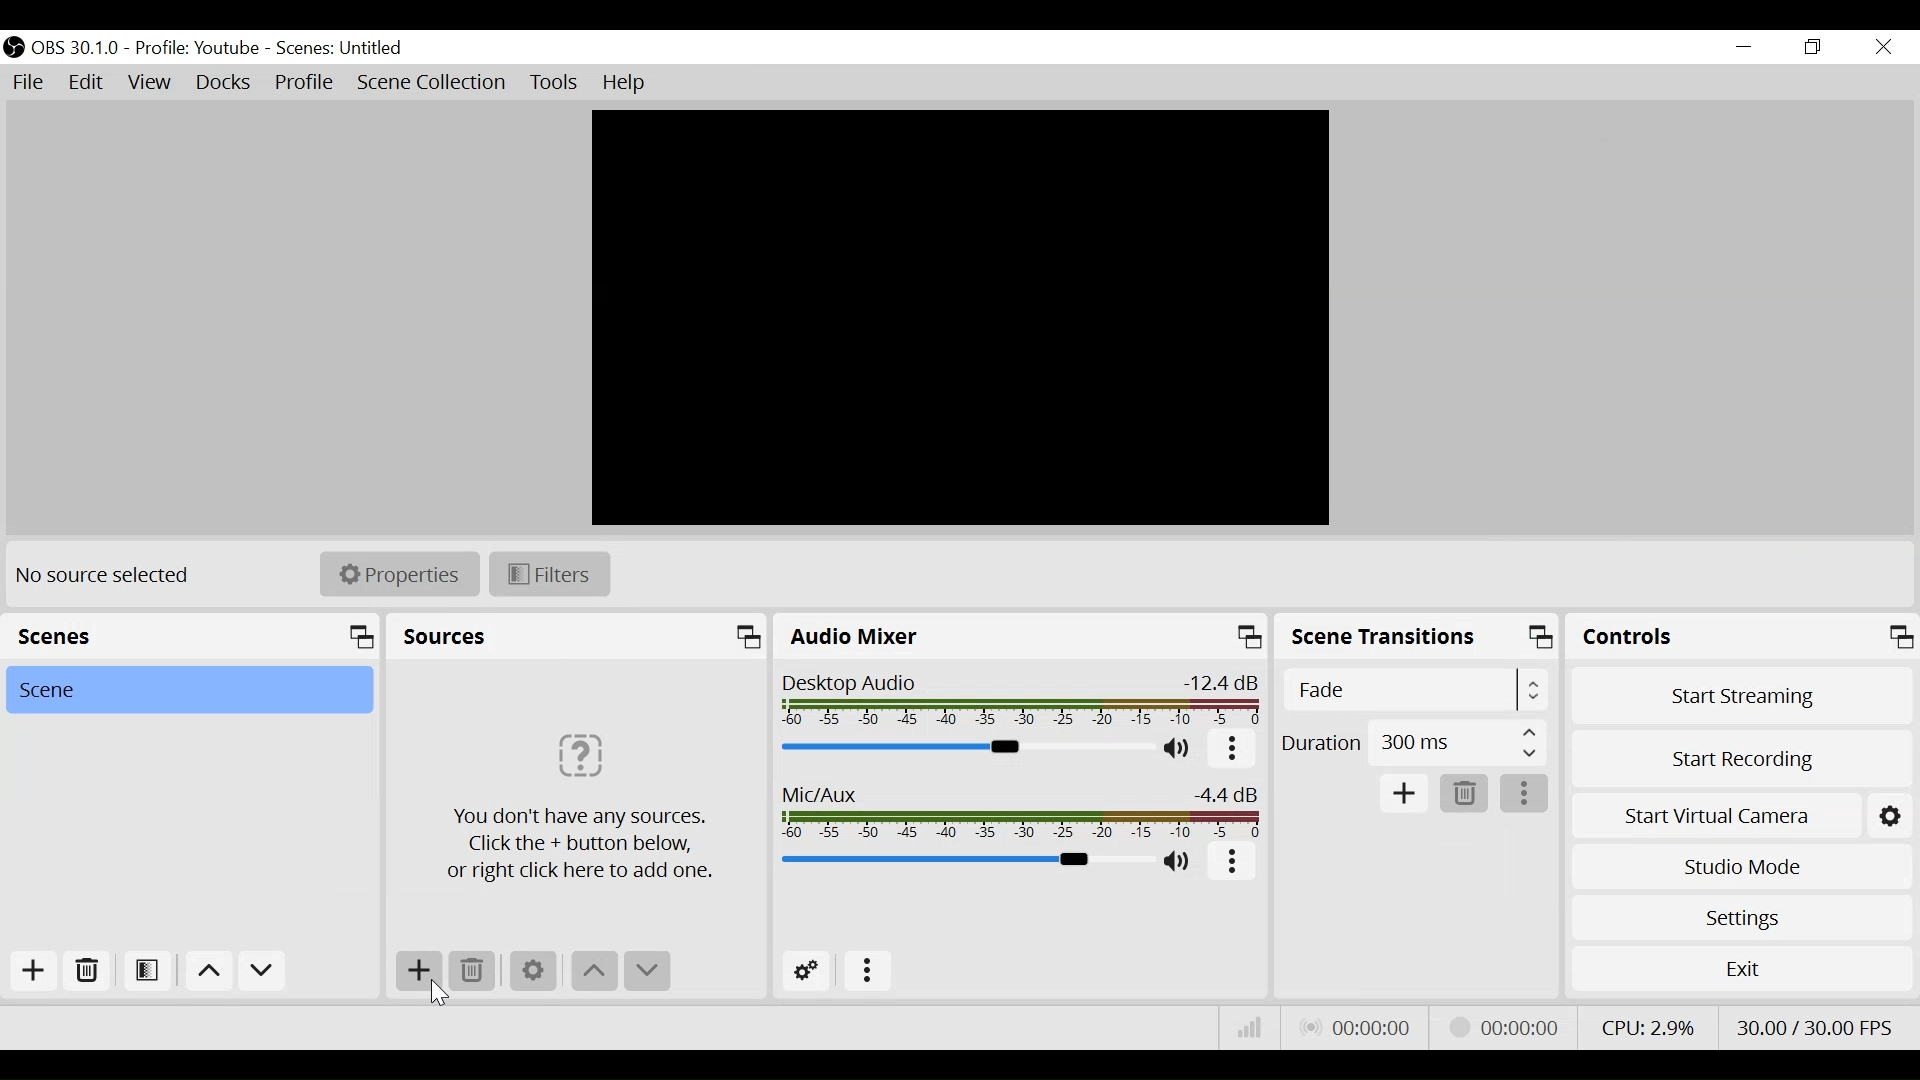 The image size is (1920, 1080). What do you see at coordinates (148, 82) in the screenshot?
I see `View` at bounding box center [148, 82].